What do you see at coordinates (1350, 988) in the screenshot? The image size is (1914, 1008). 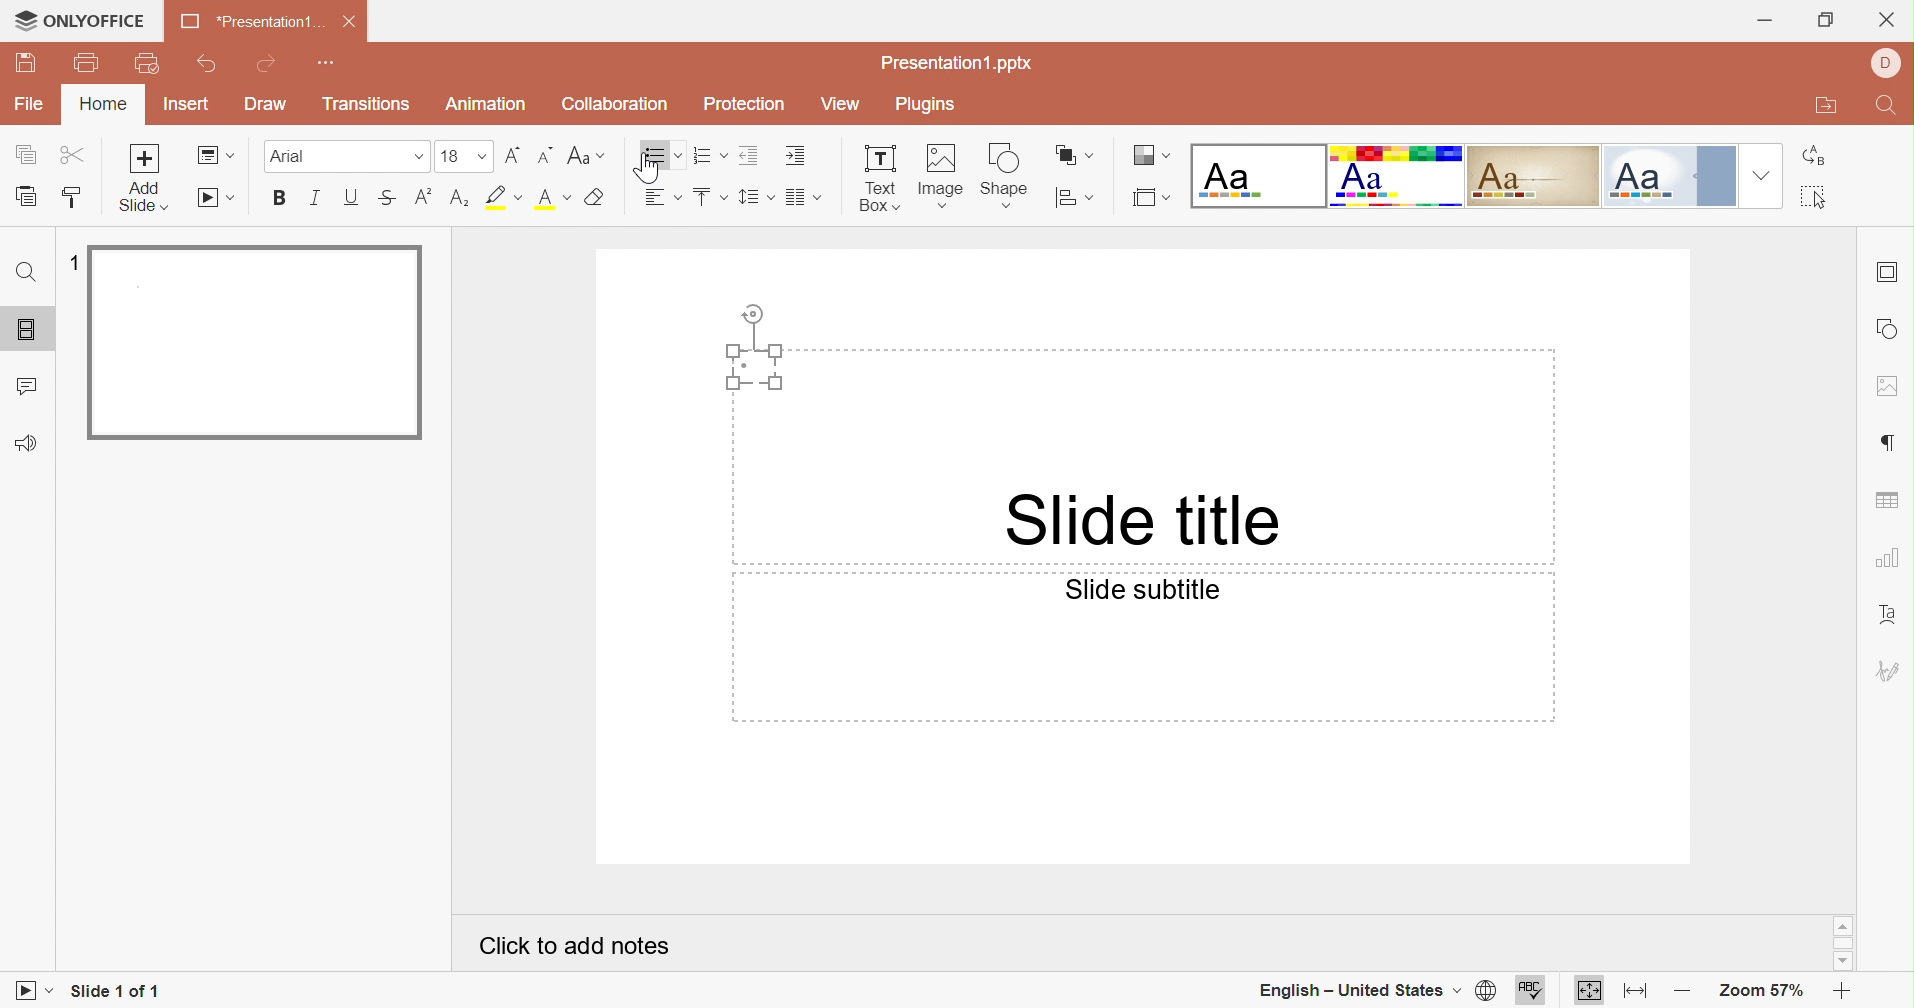 I see `English - United States` at bounding box center [1350, 988].